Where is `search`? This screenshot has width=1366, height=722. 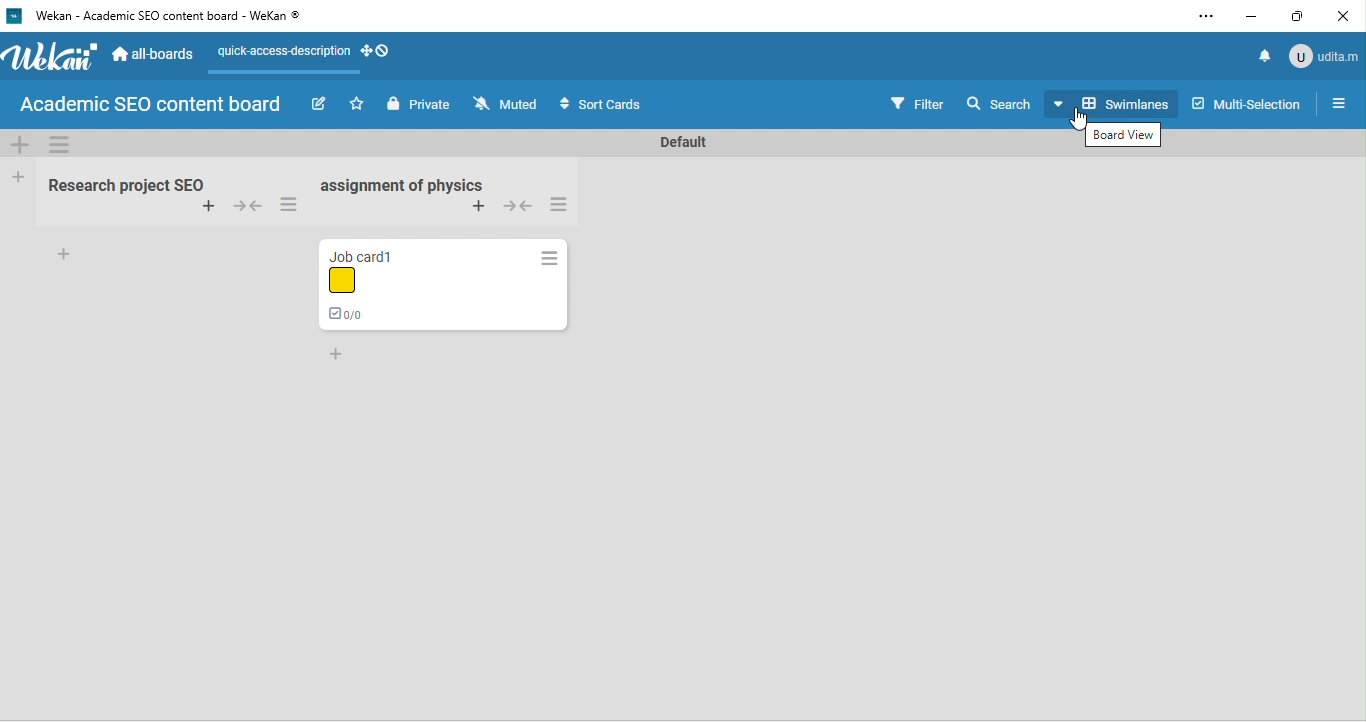
search is located at coordinates (1001, 103).